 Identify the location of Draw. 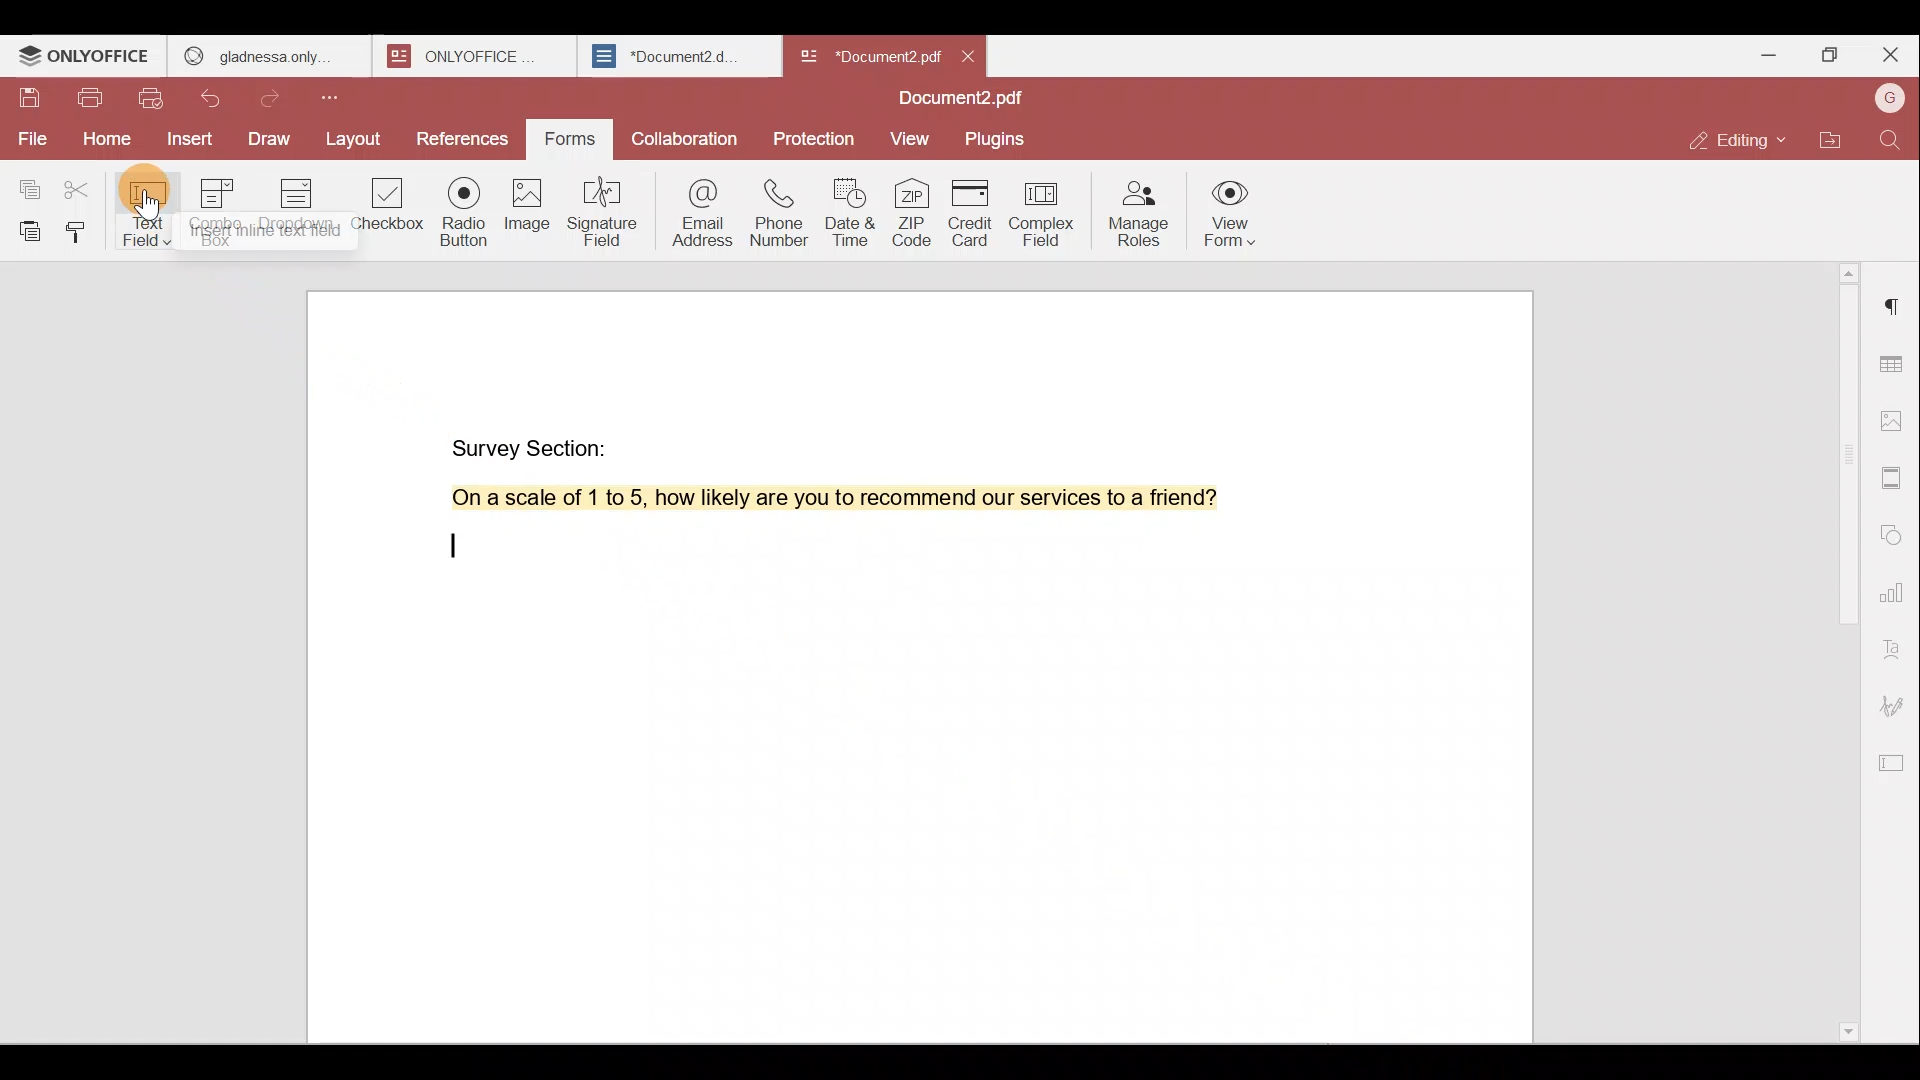
(271, 141).